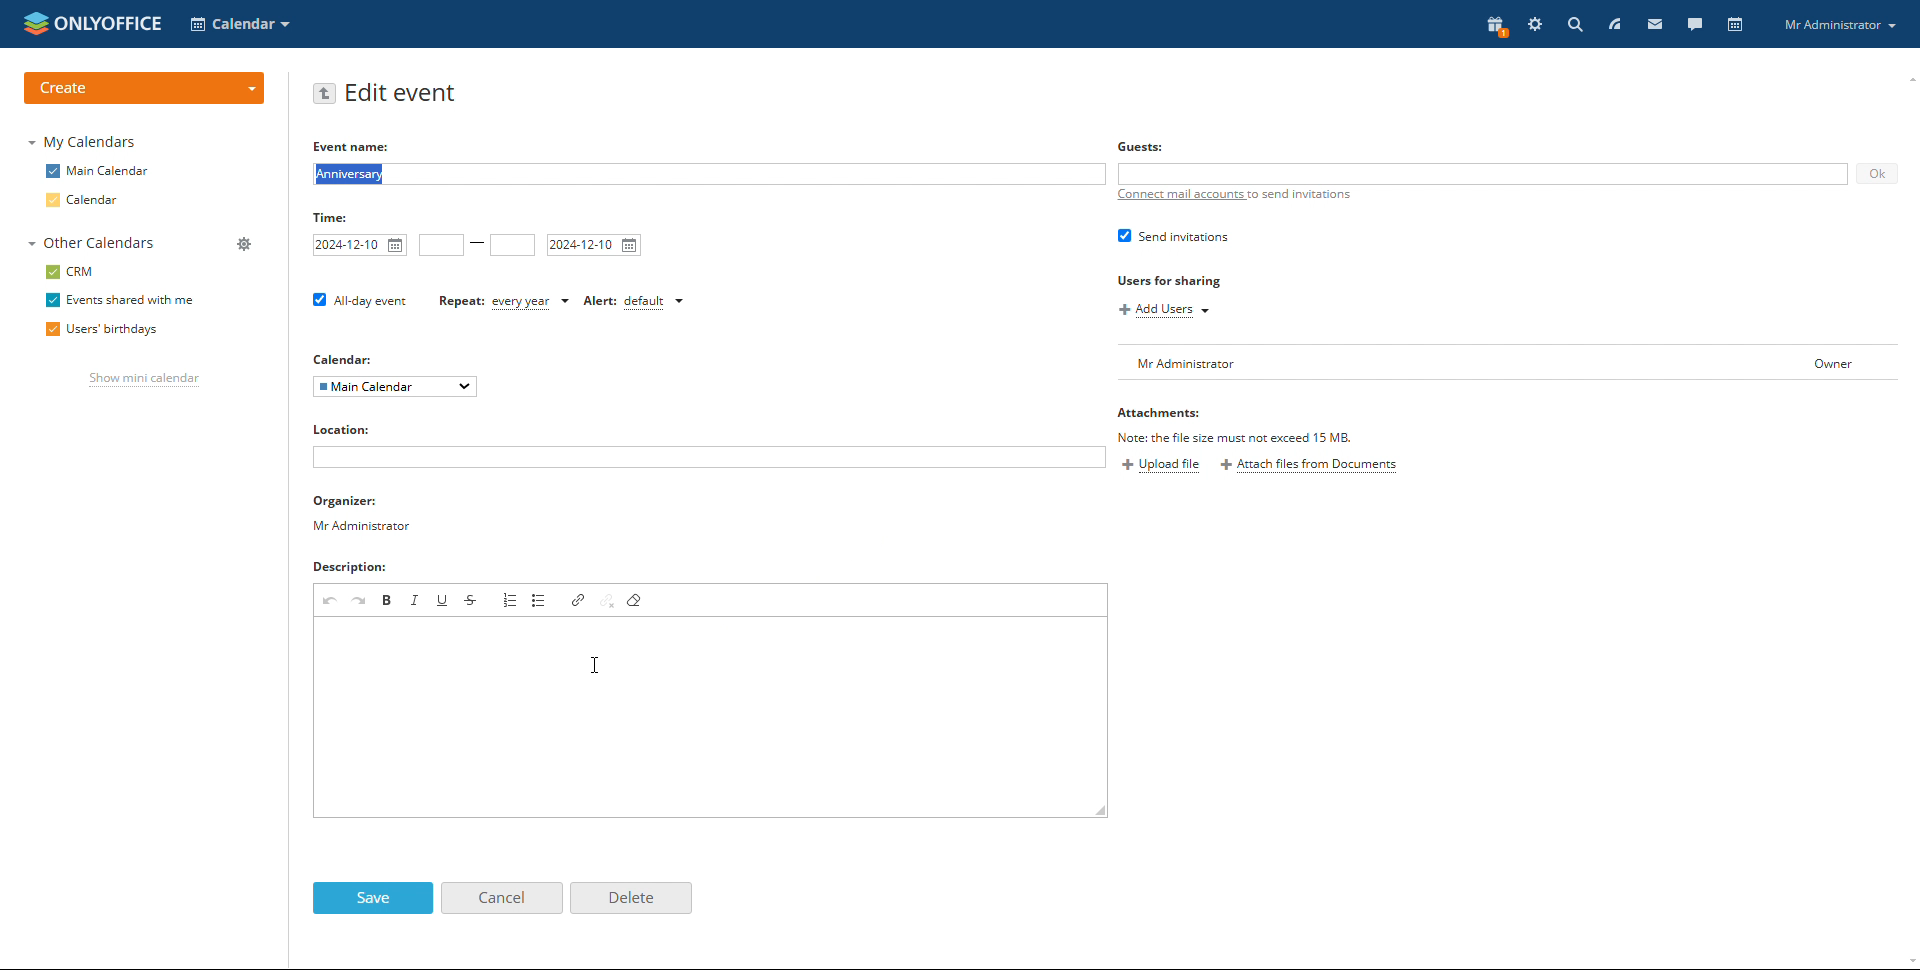 The image size is (1920, 970). I want to click on Guests:, so click(1140, 145).